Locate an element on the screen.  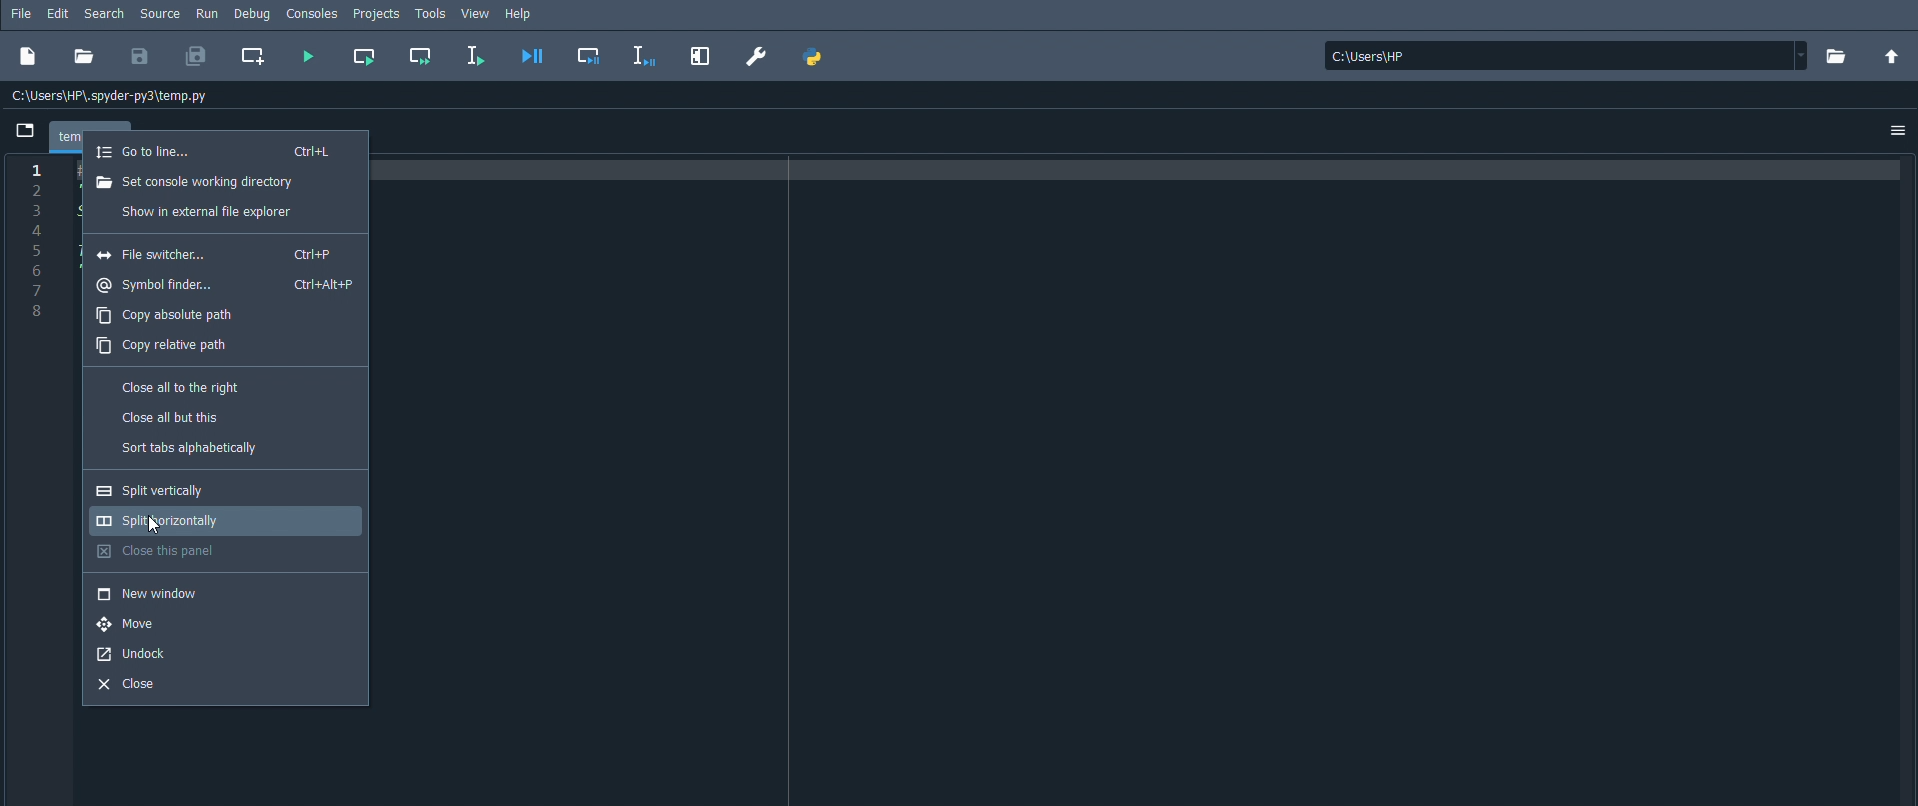
Projects is located at coordinates (377, 14).